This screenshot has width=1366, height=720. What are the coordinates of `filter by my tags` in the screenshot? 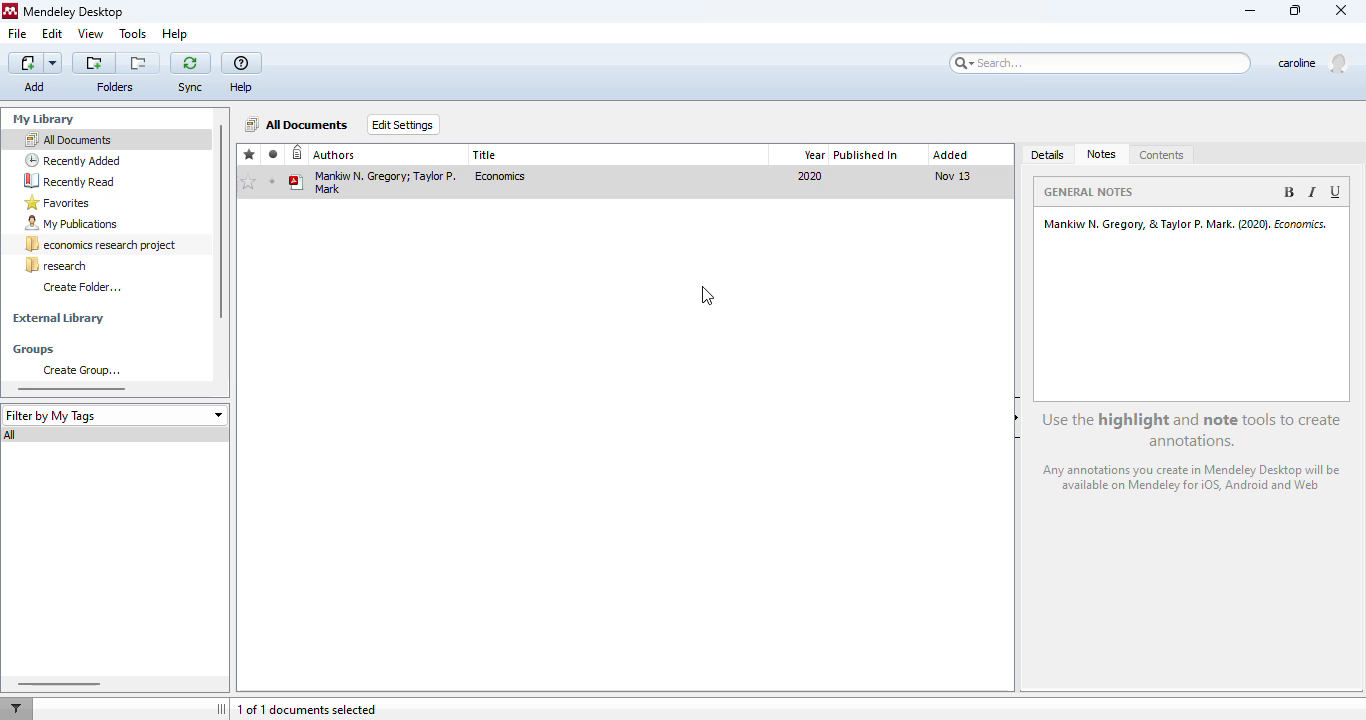 It's located at (114, 415).